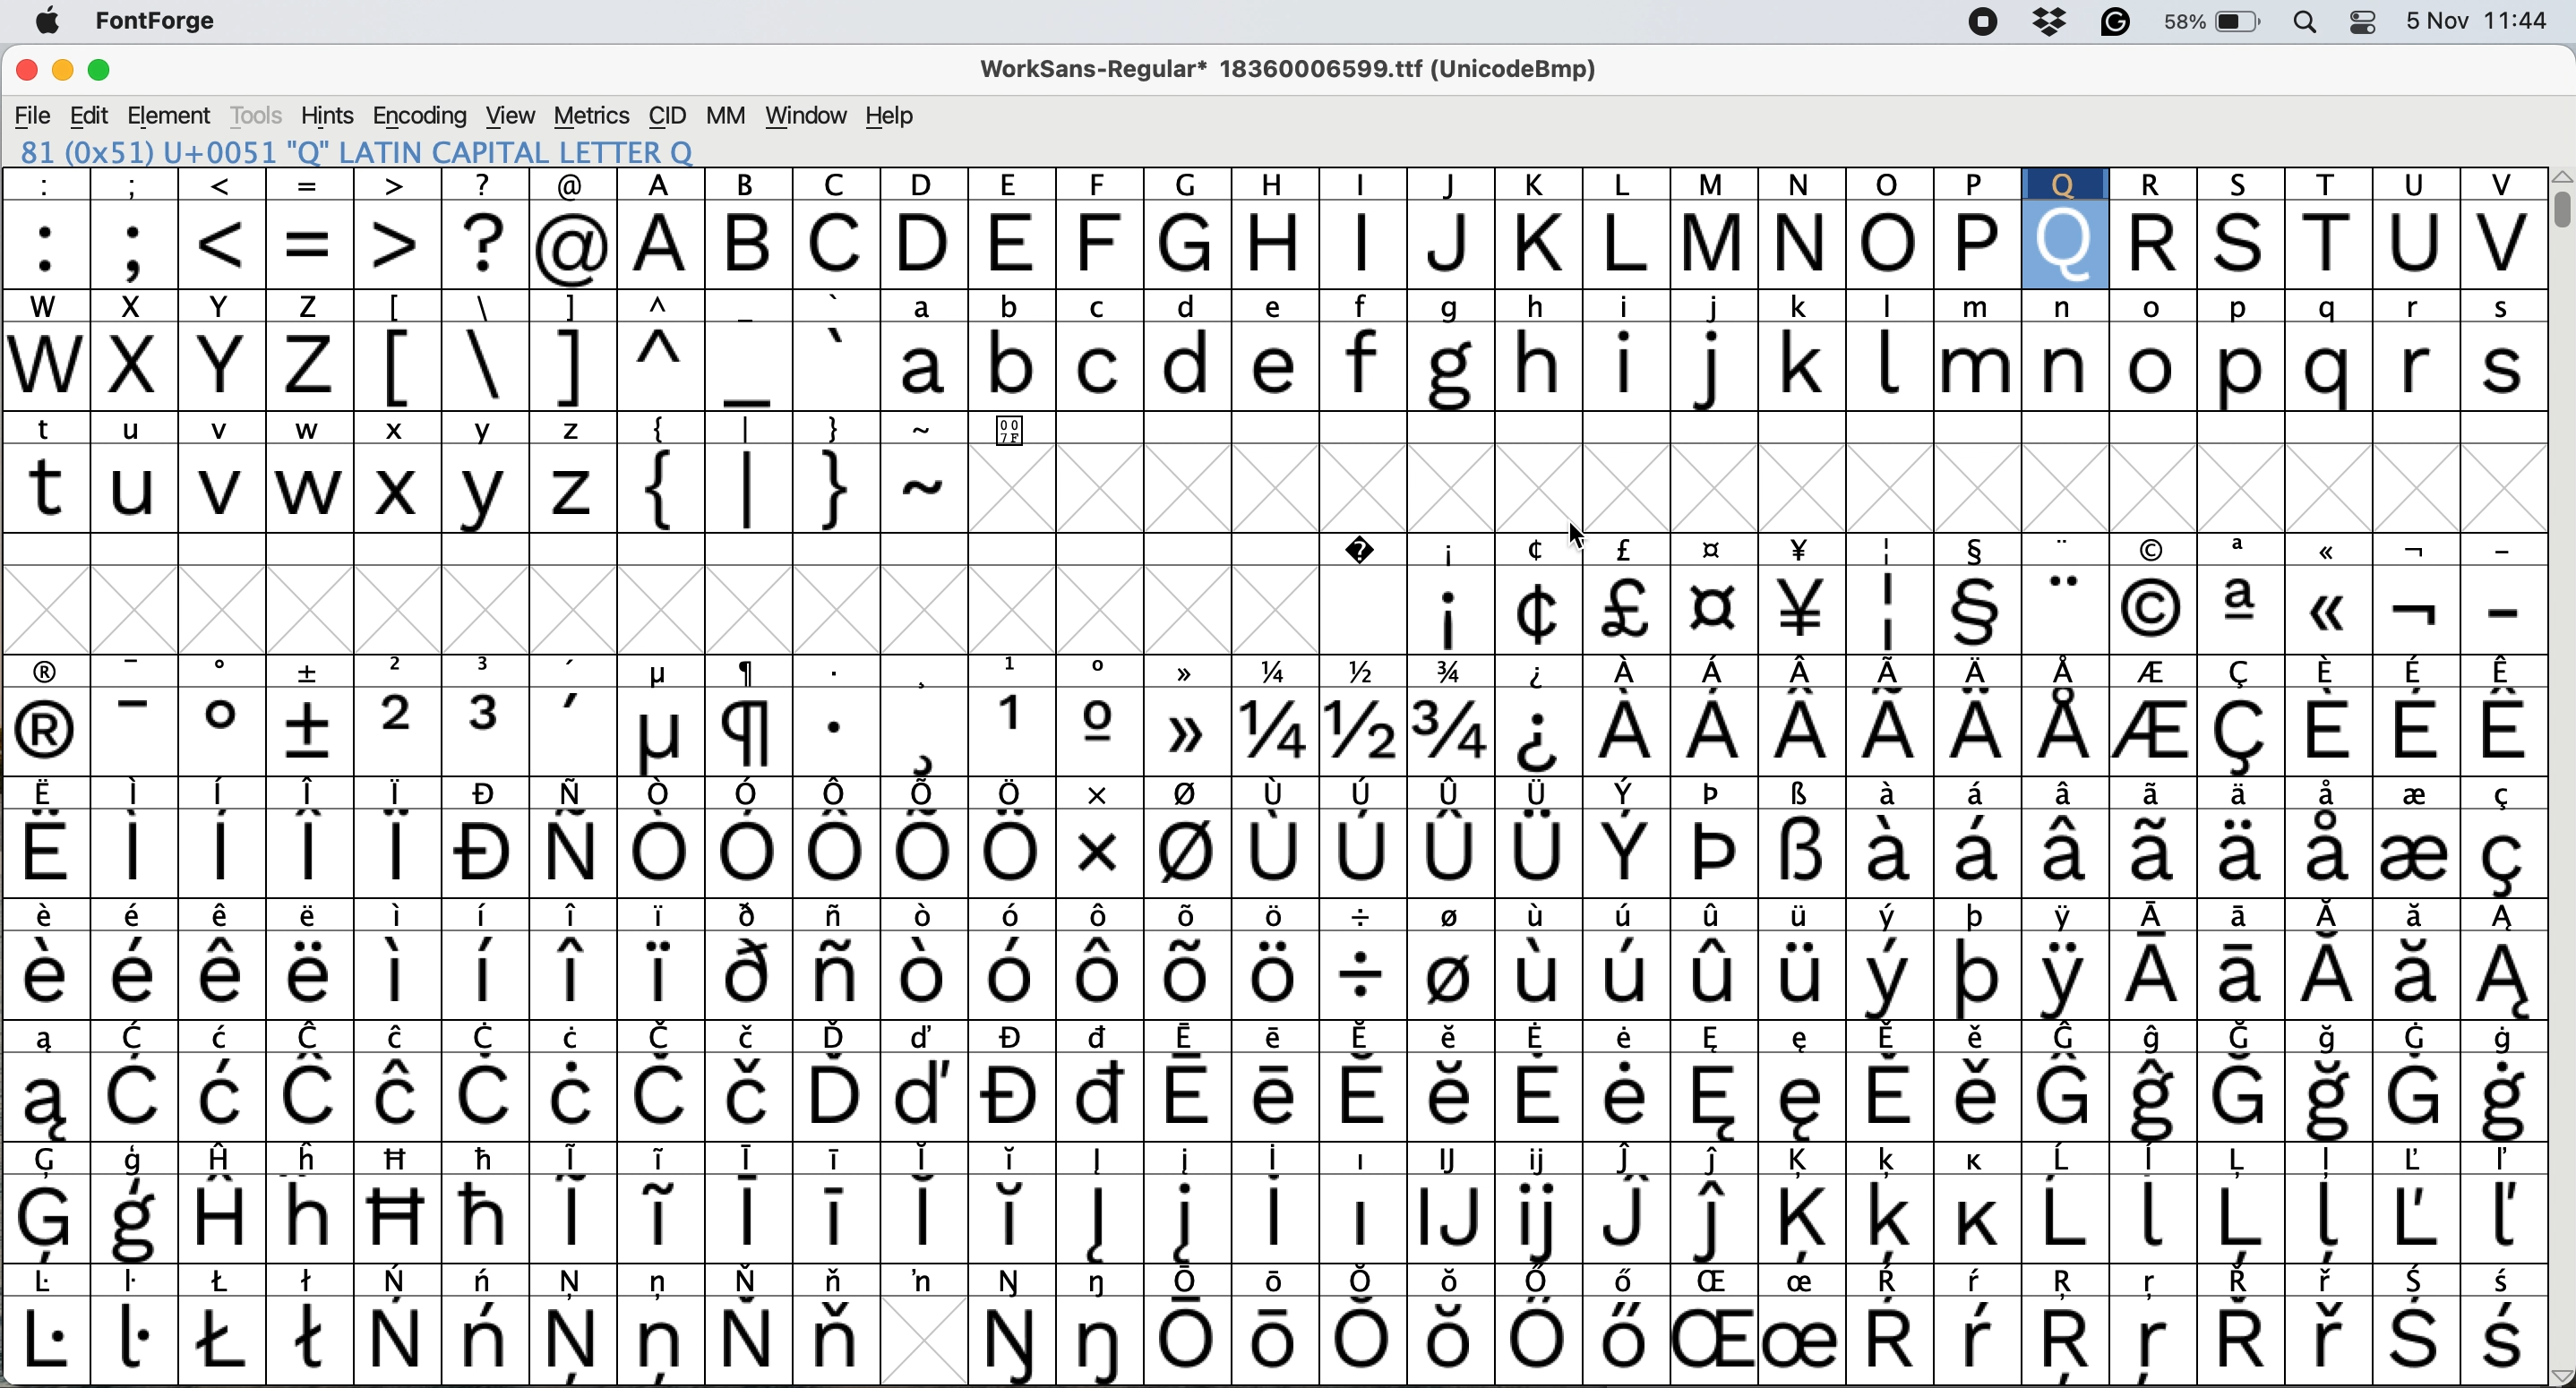  What do you see at coordinates (593, 115) in the screenshot?
I see `metrics` at bounding box center [593, 115].